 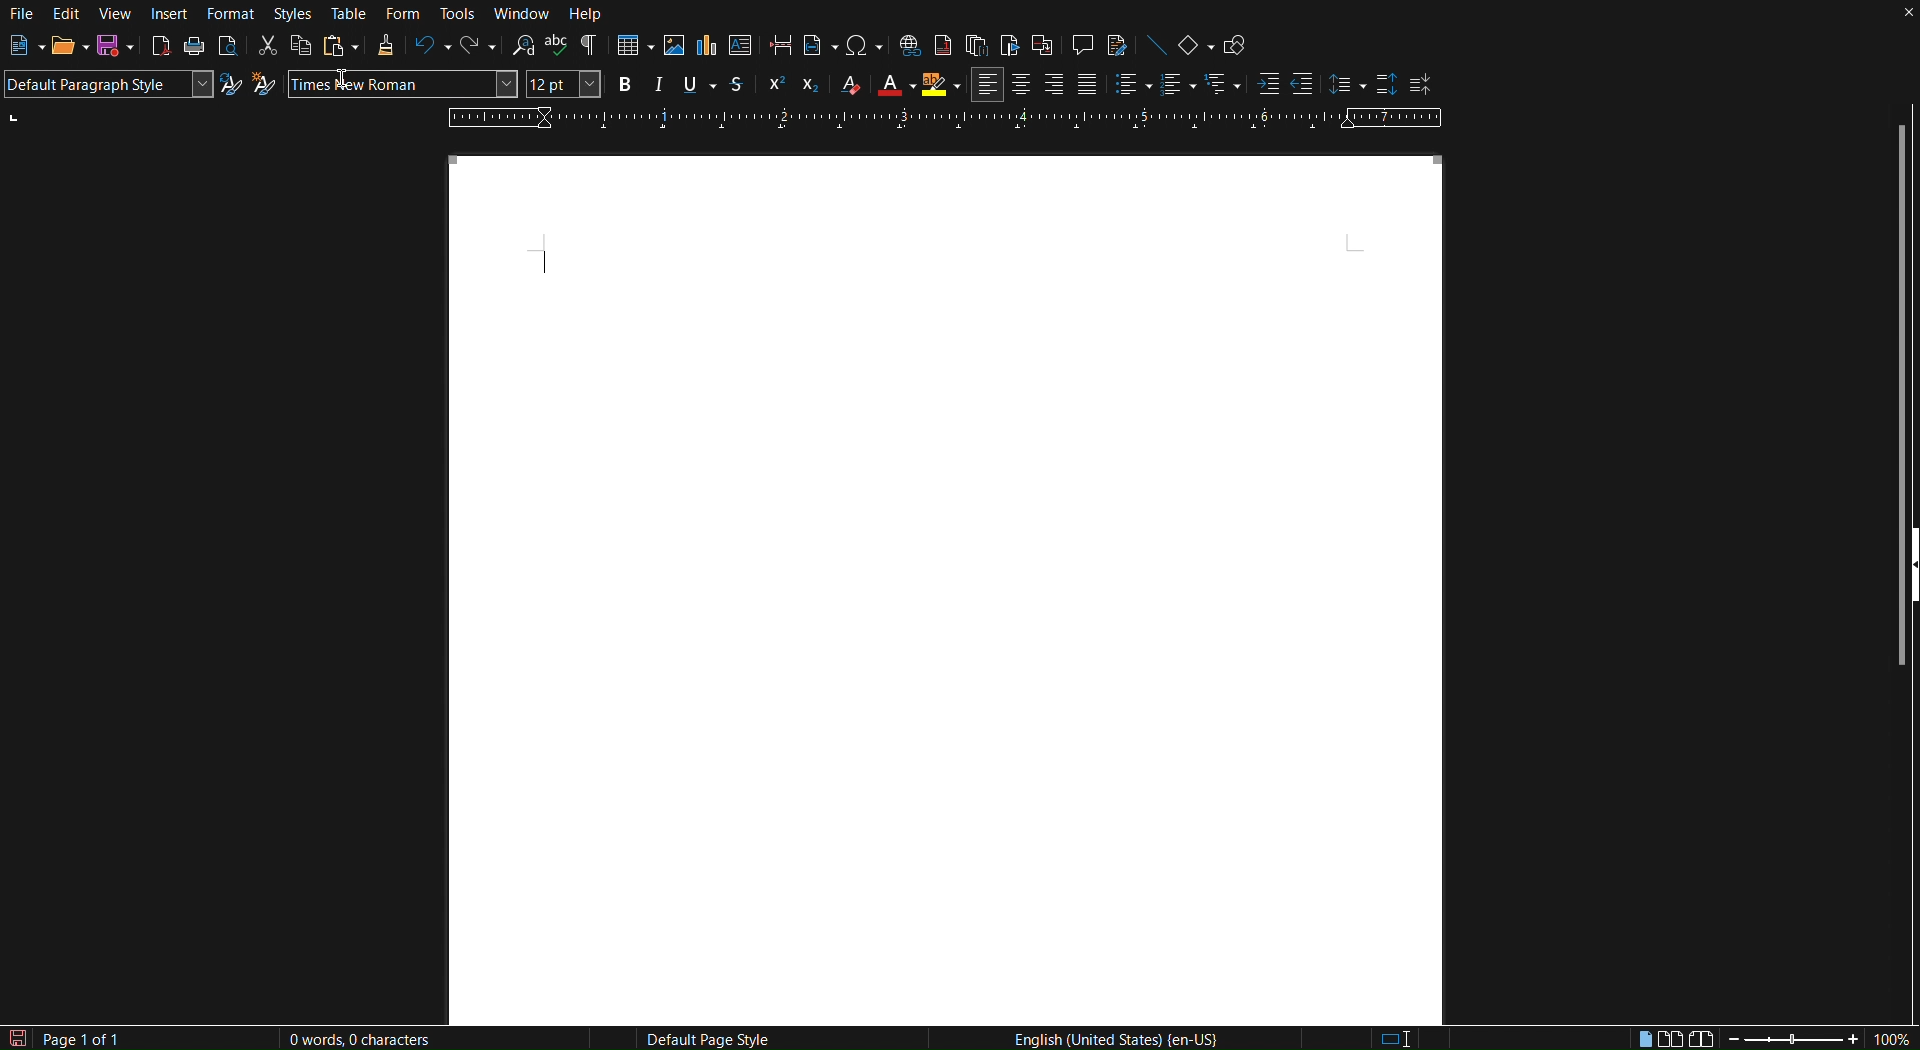 What do you see at coordinates (591, 15) in the screenshot?
I see `Help` at bounding box center [591, 15].